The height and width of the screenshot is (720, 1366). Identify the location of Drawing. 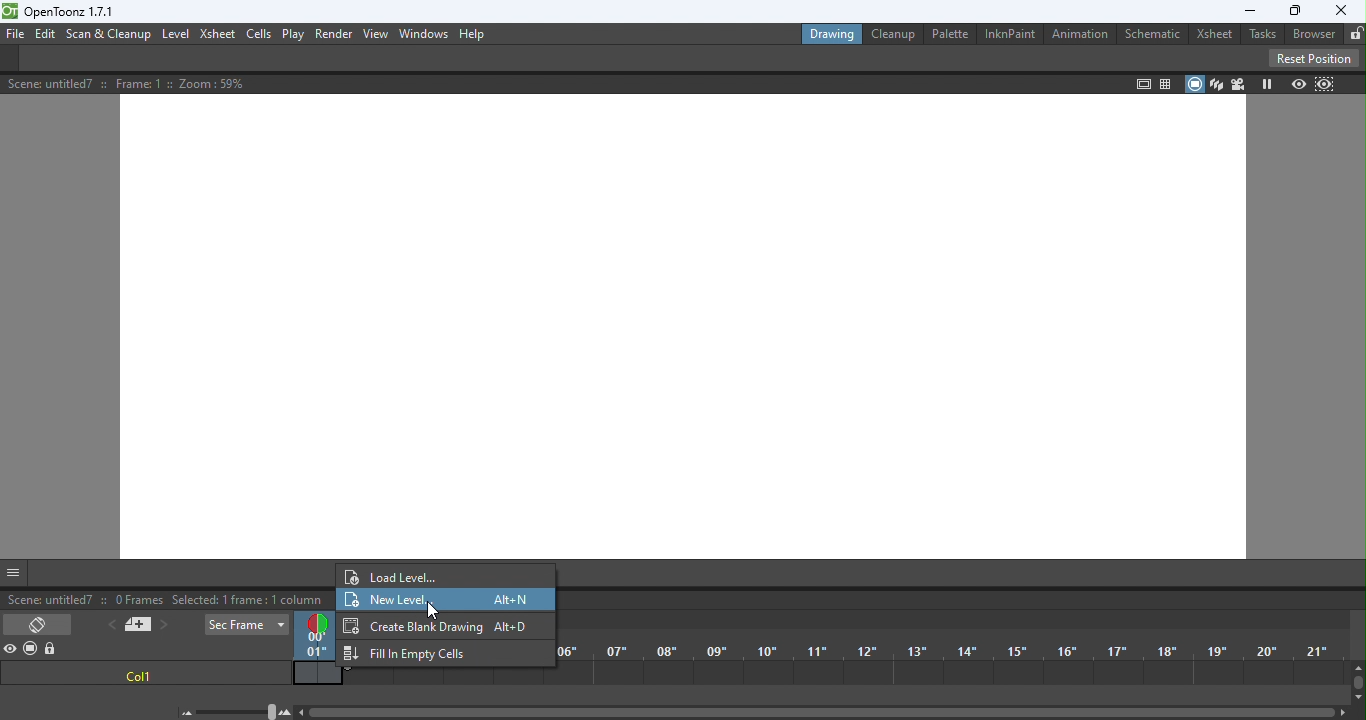
(835, 34).